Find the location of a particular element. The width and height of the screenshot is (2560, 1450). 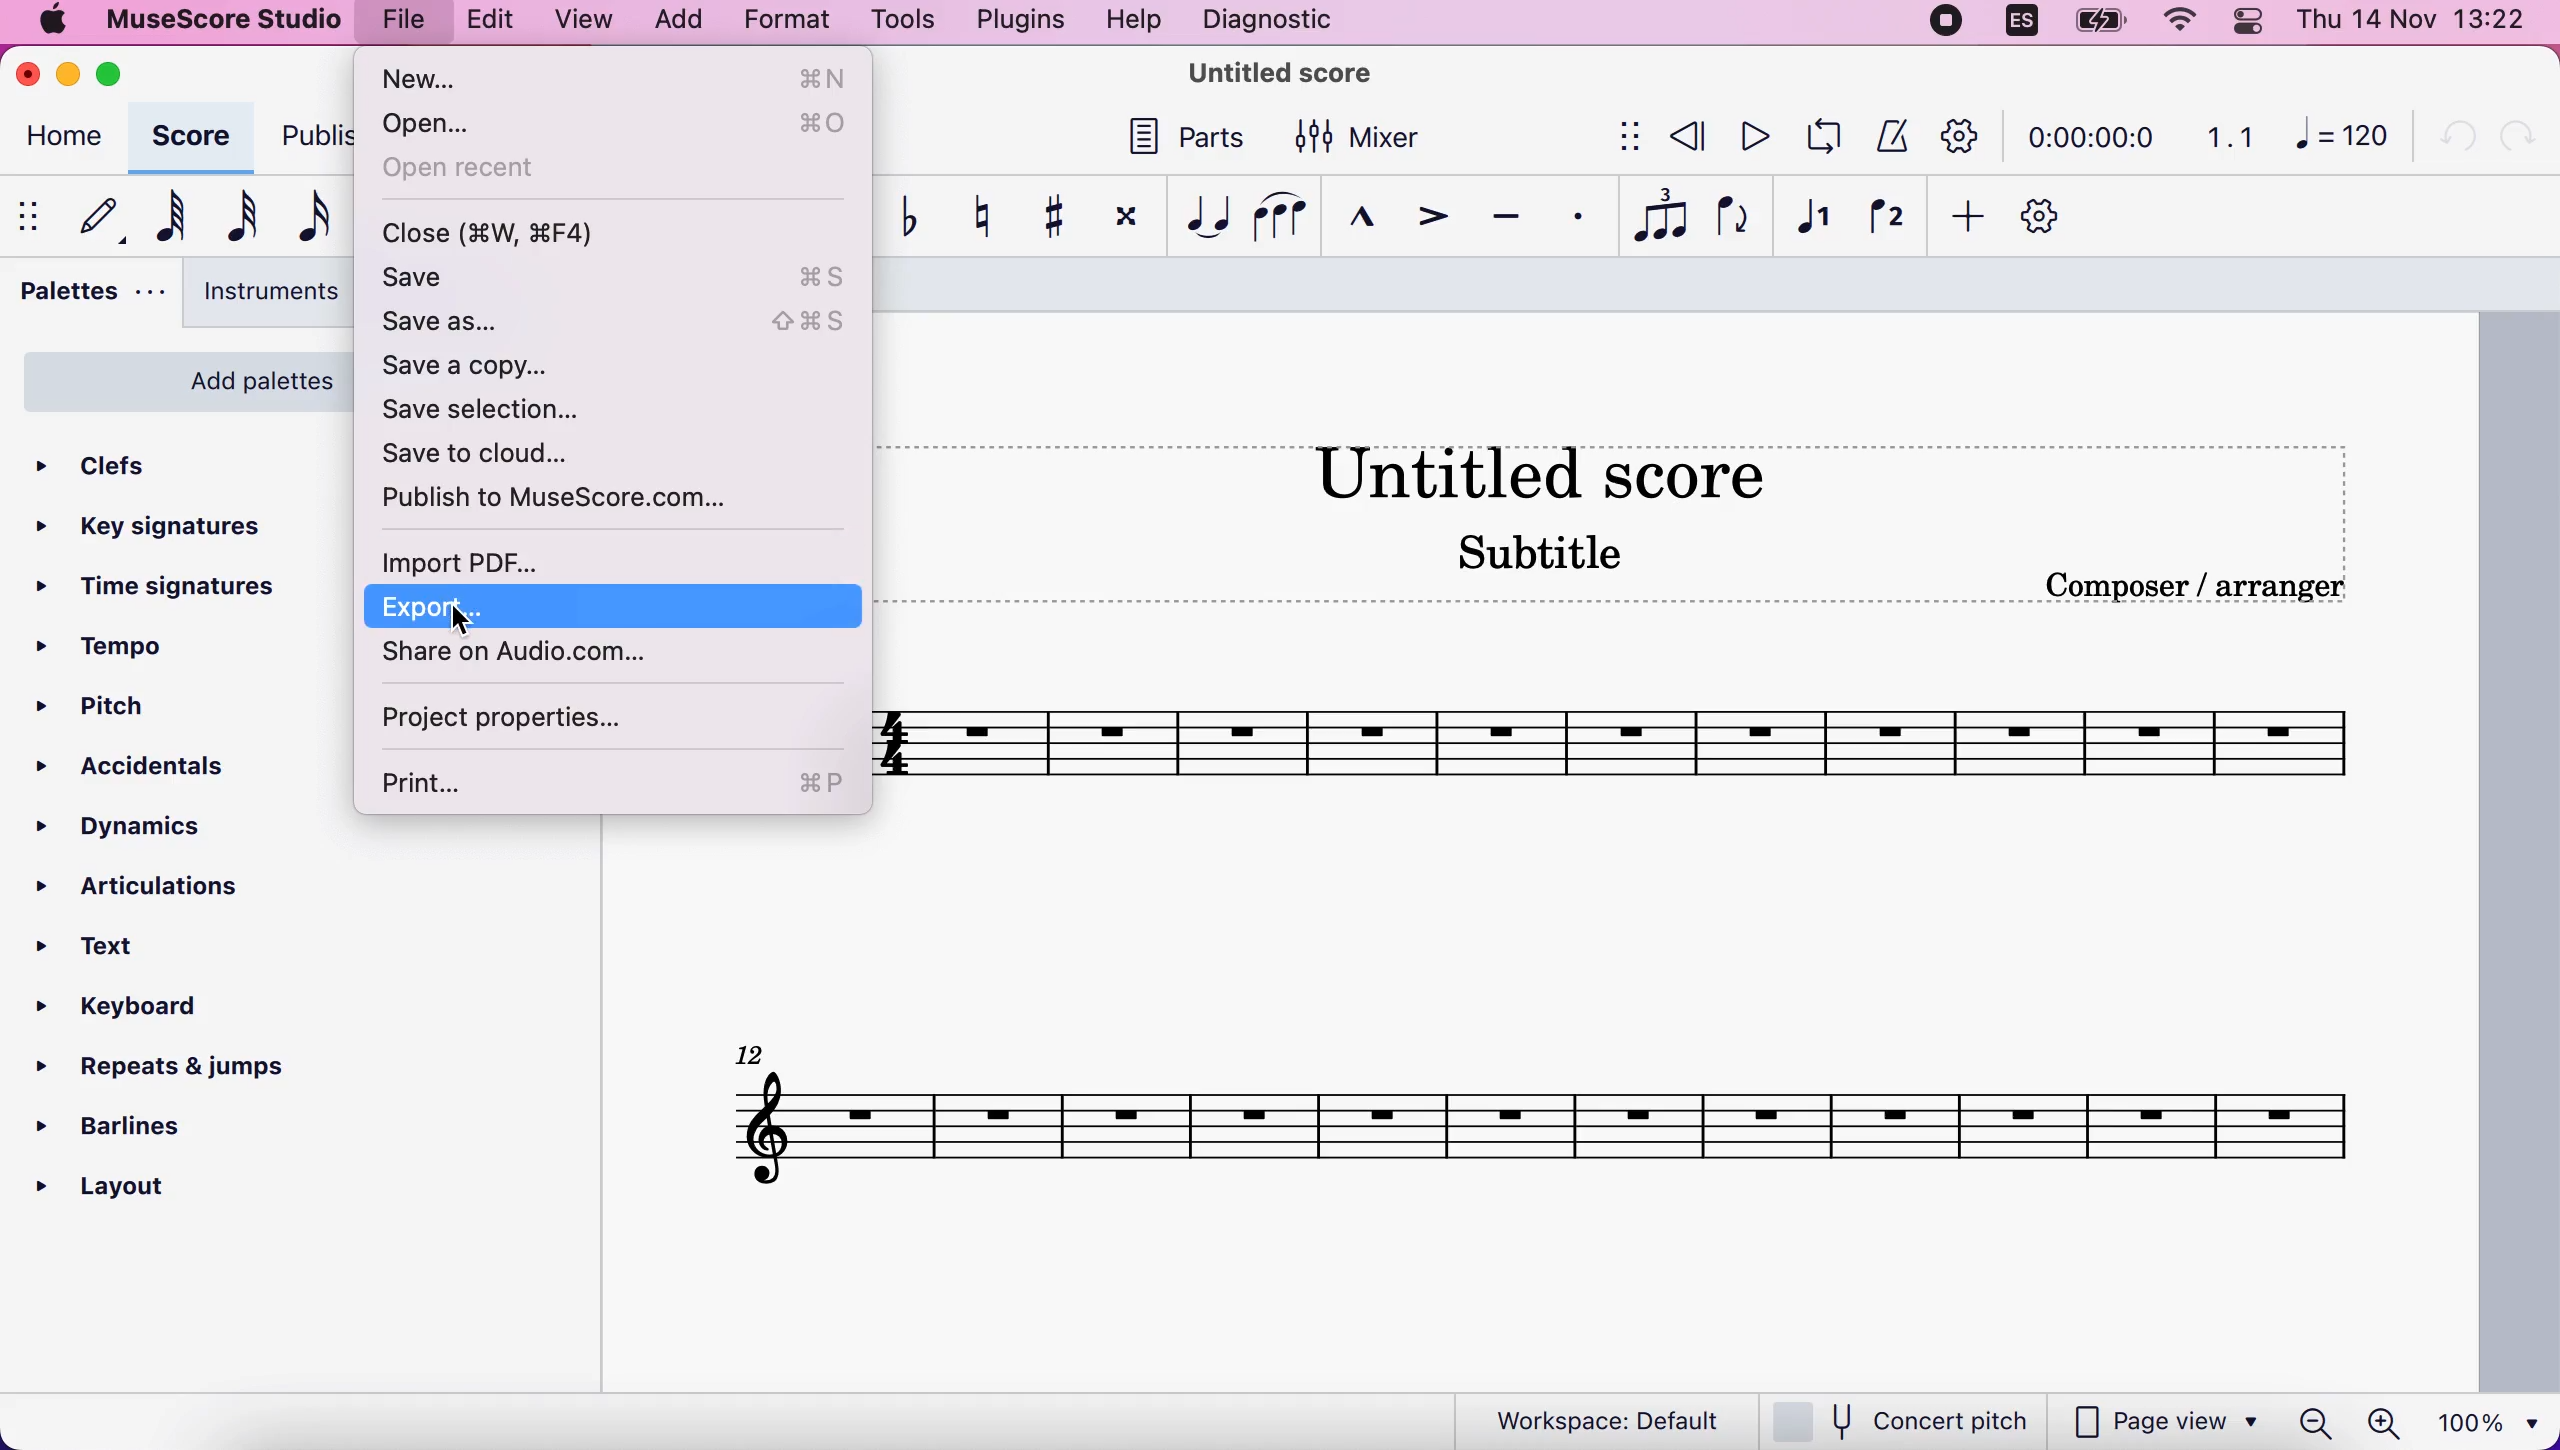

score is located at coordinates (1560, 1135).